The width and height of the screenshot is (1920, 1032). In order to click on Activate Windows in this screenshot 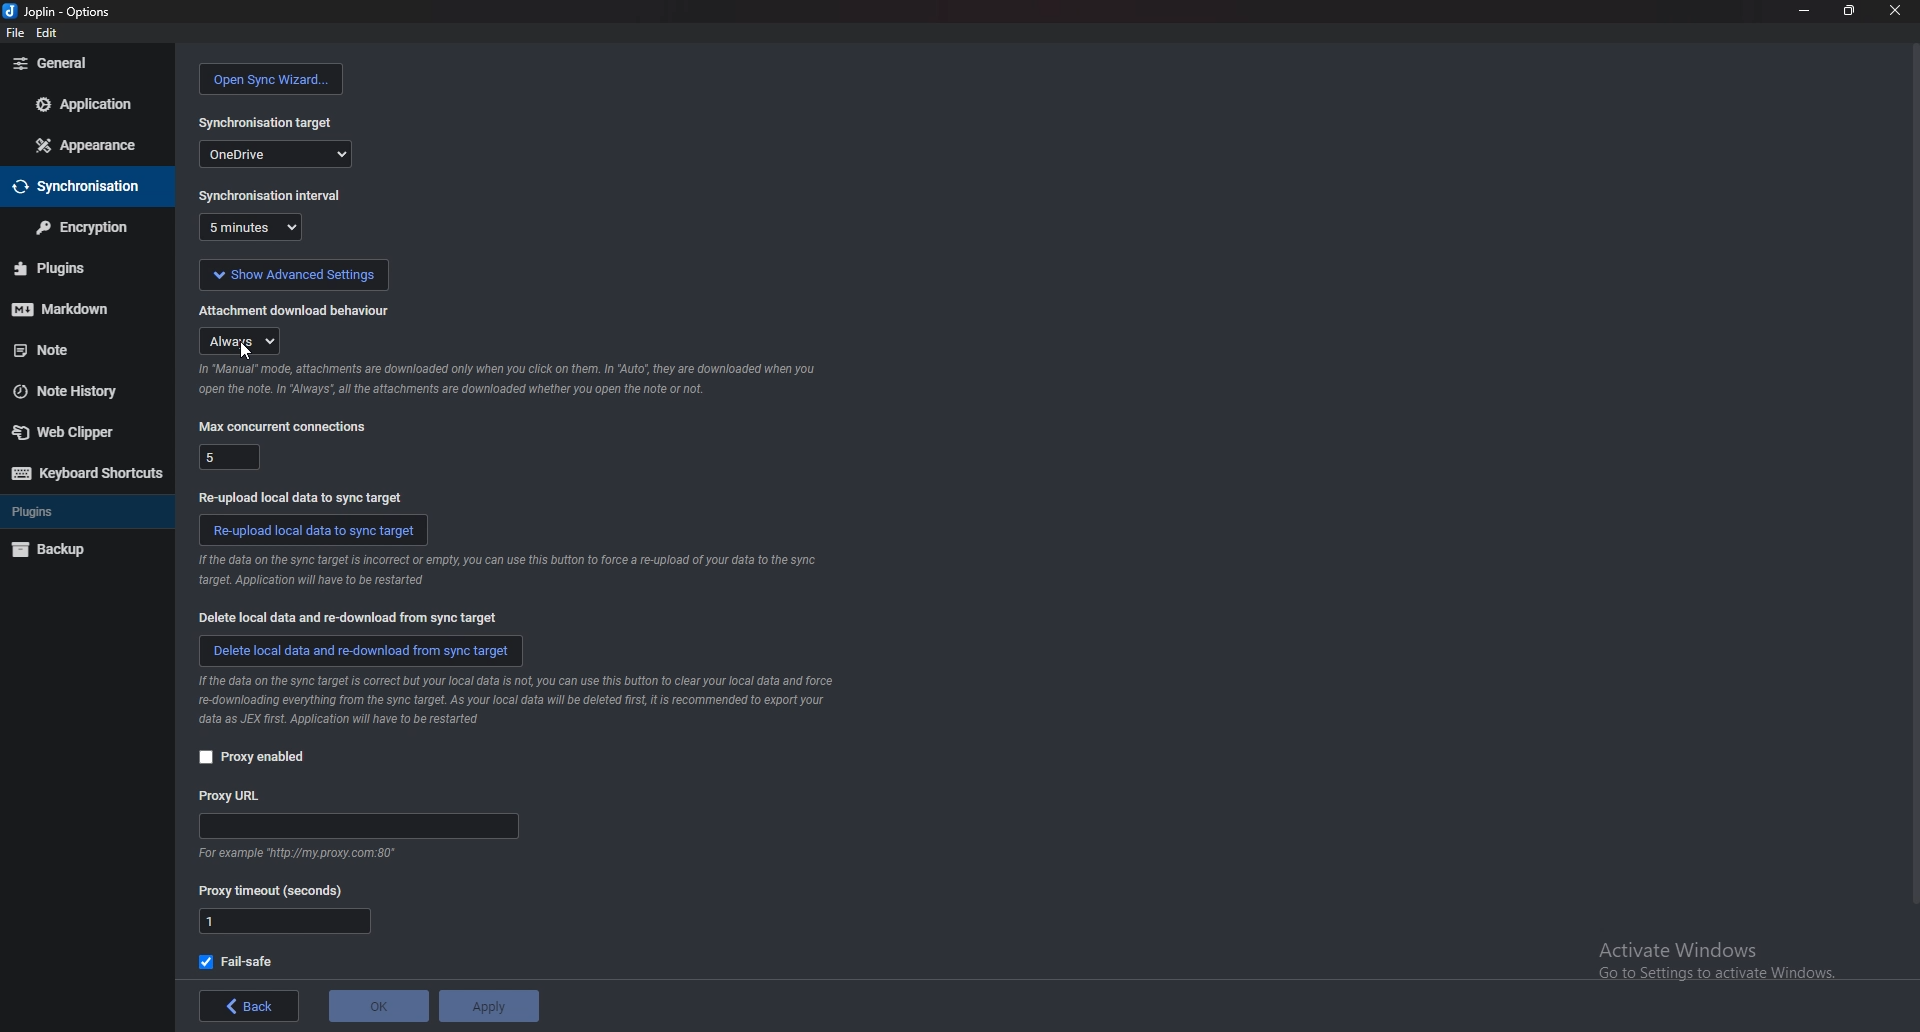, I will do `click(1697, 952)`.